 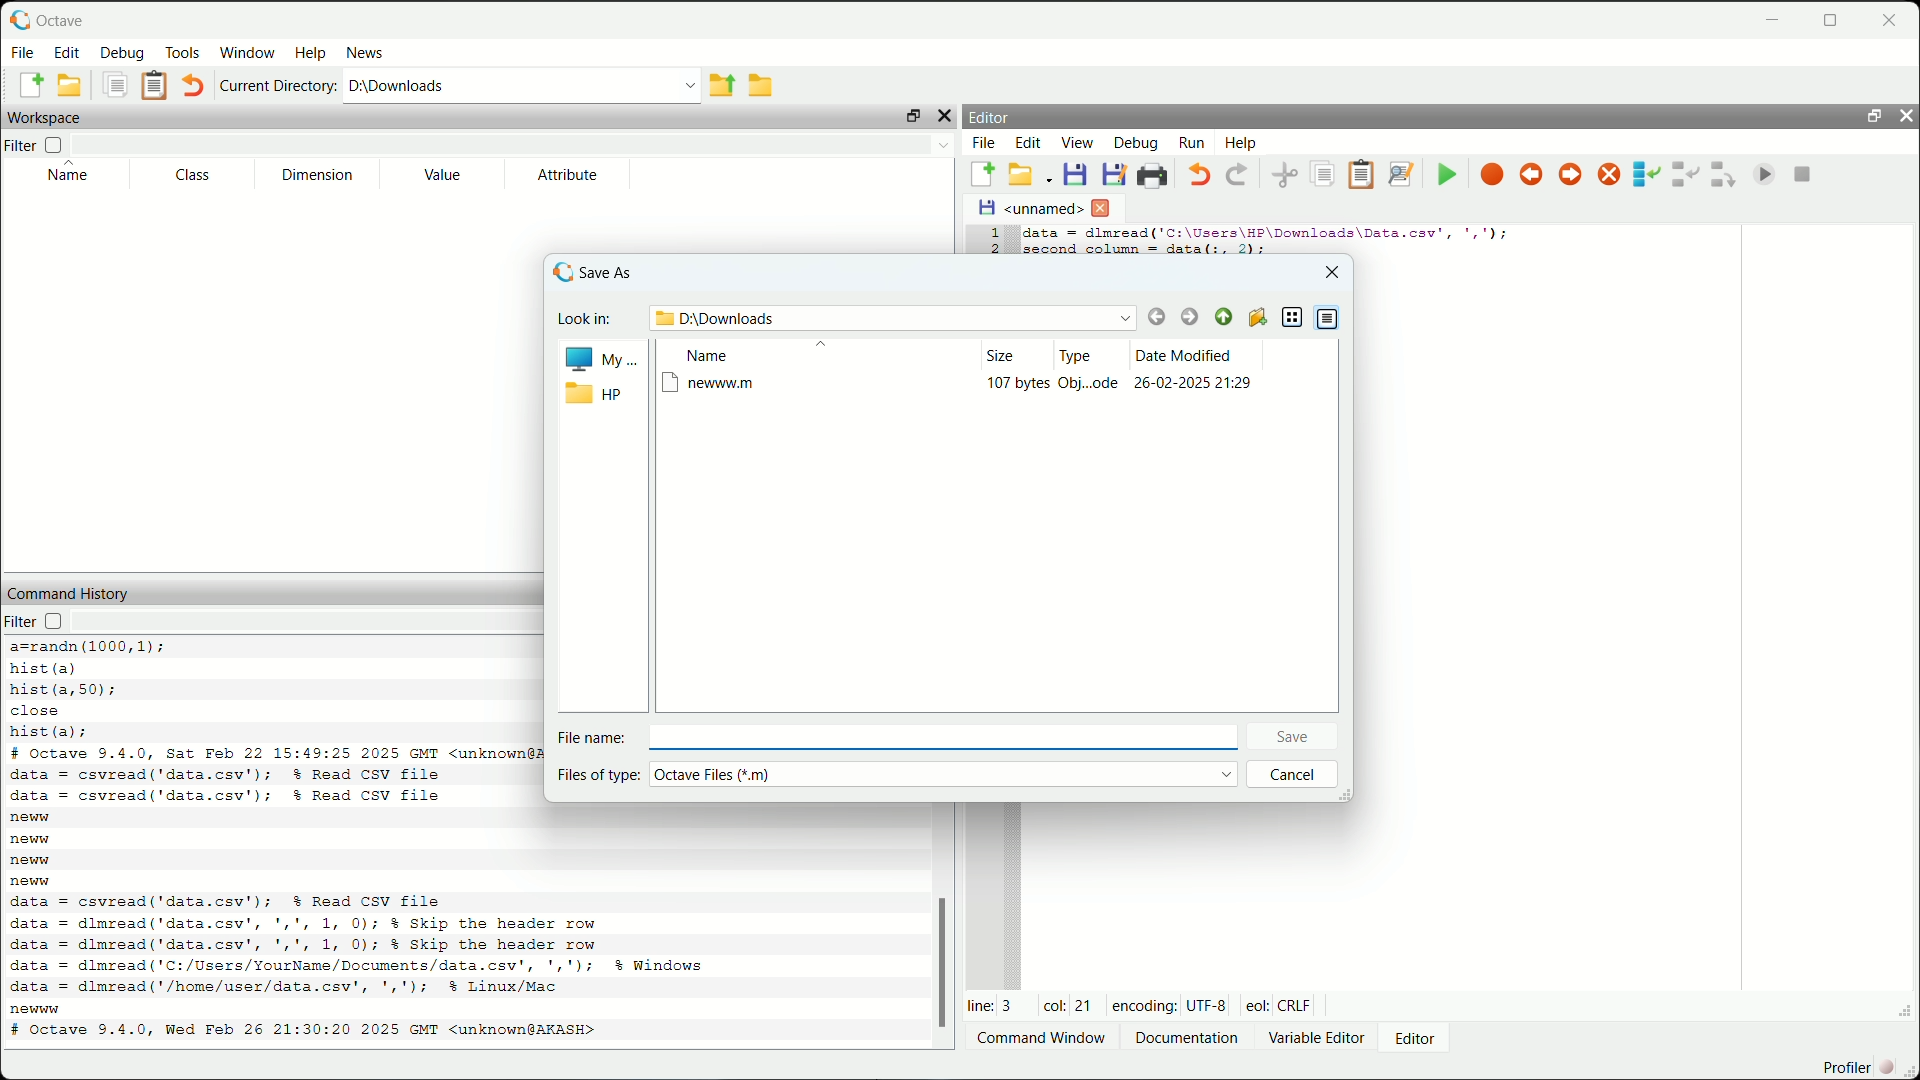 What do you see at coordinates (1043, 1039) in the screenshot?
I see `Command window` at bounding box center [1043, 1039].